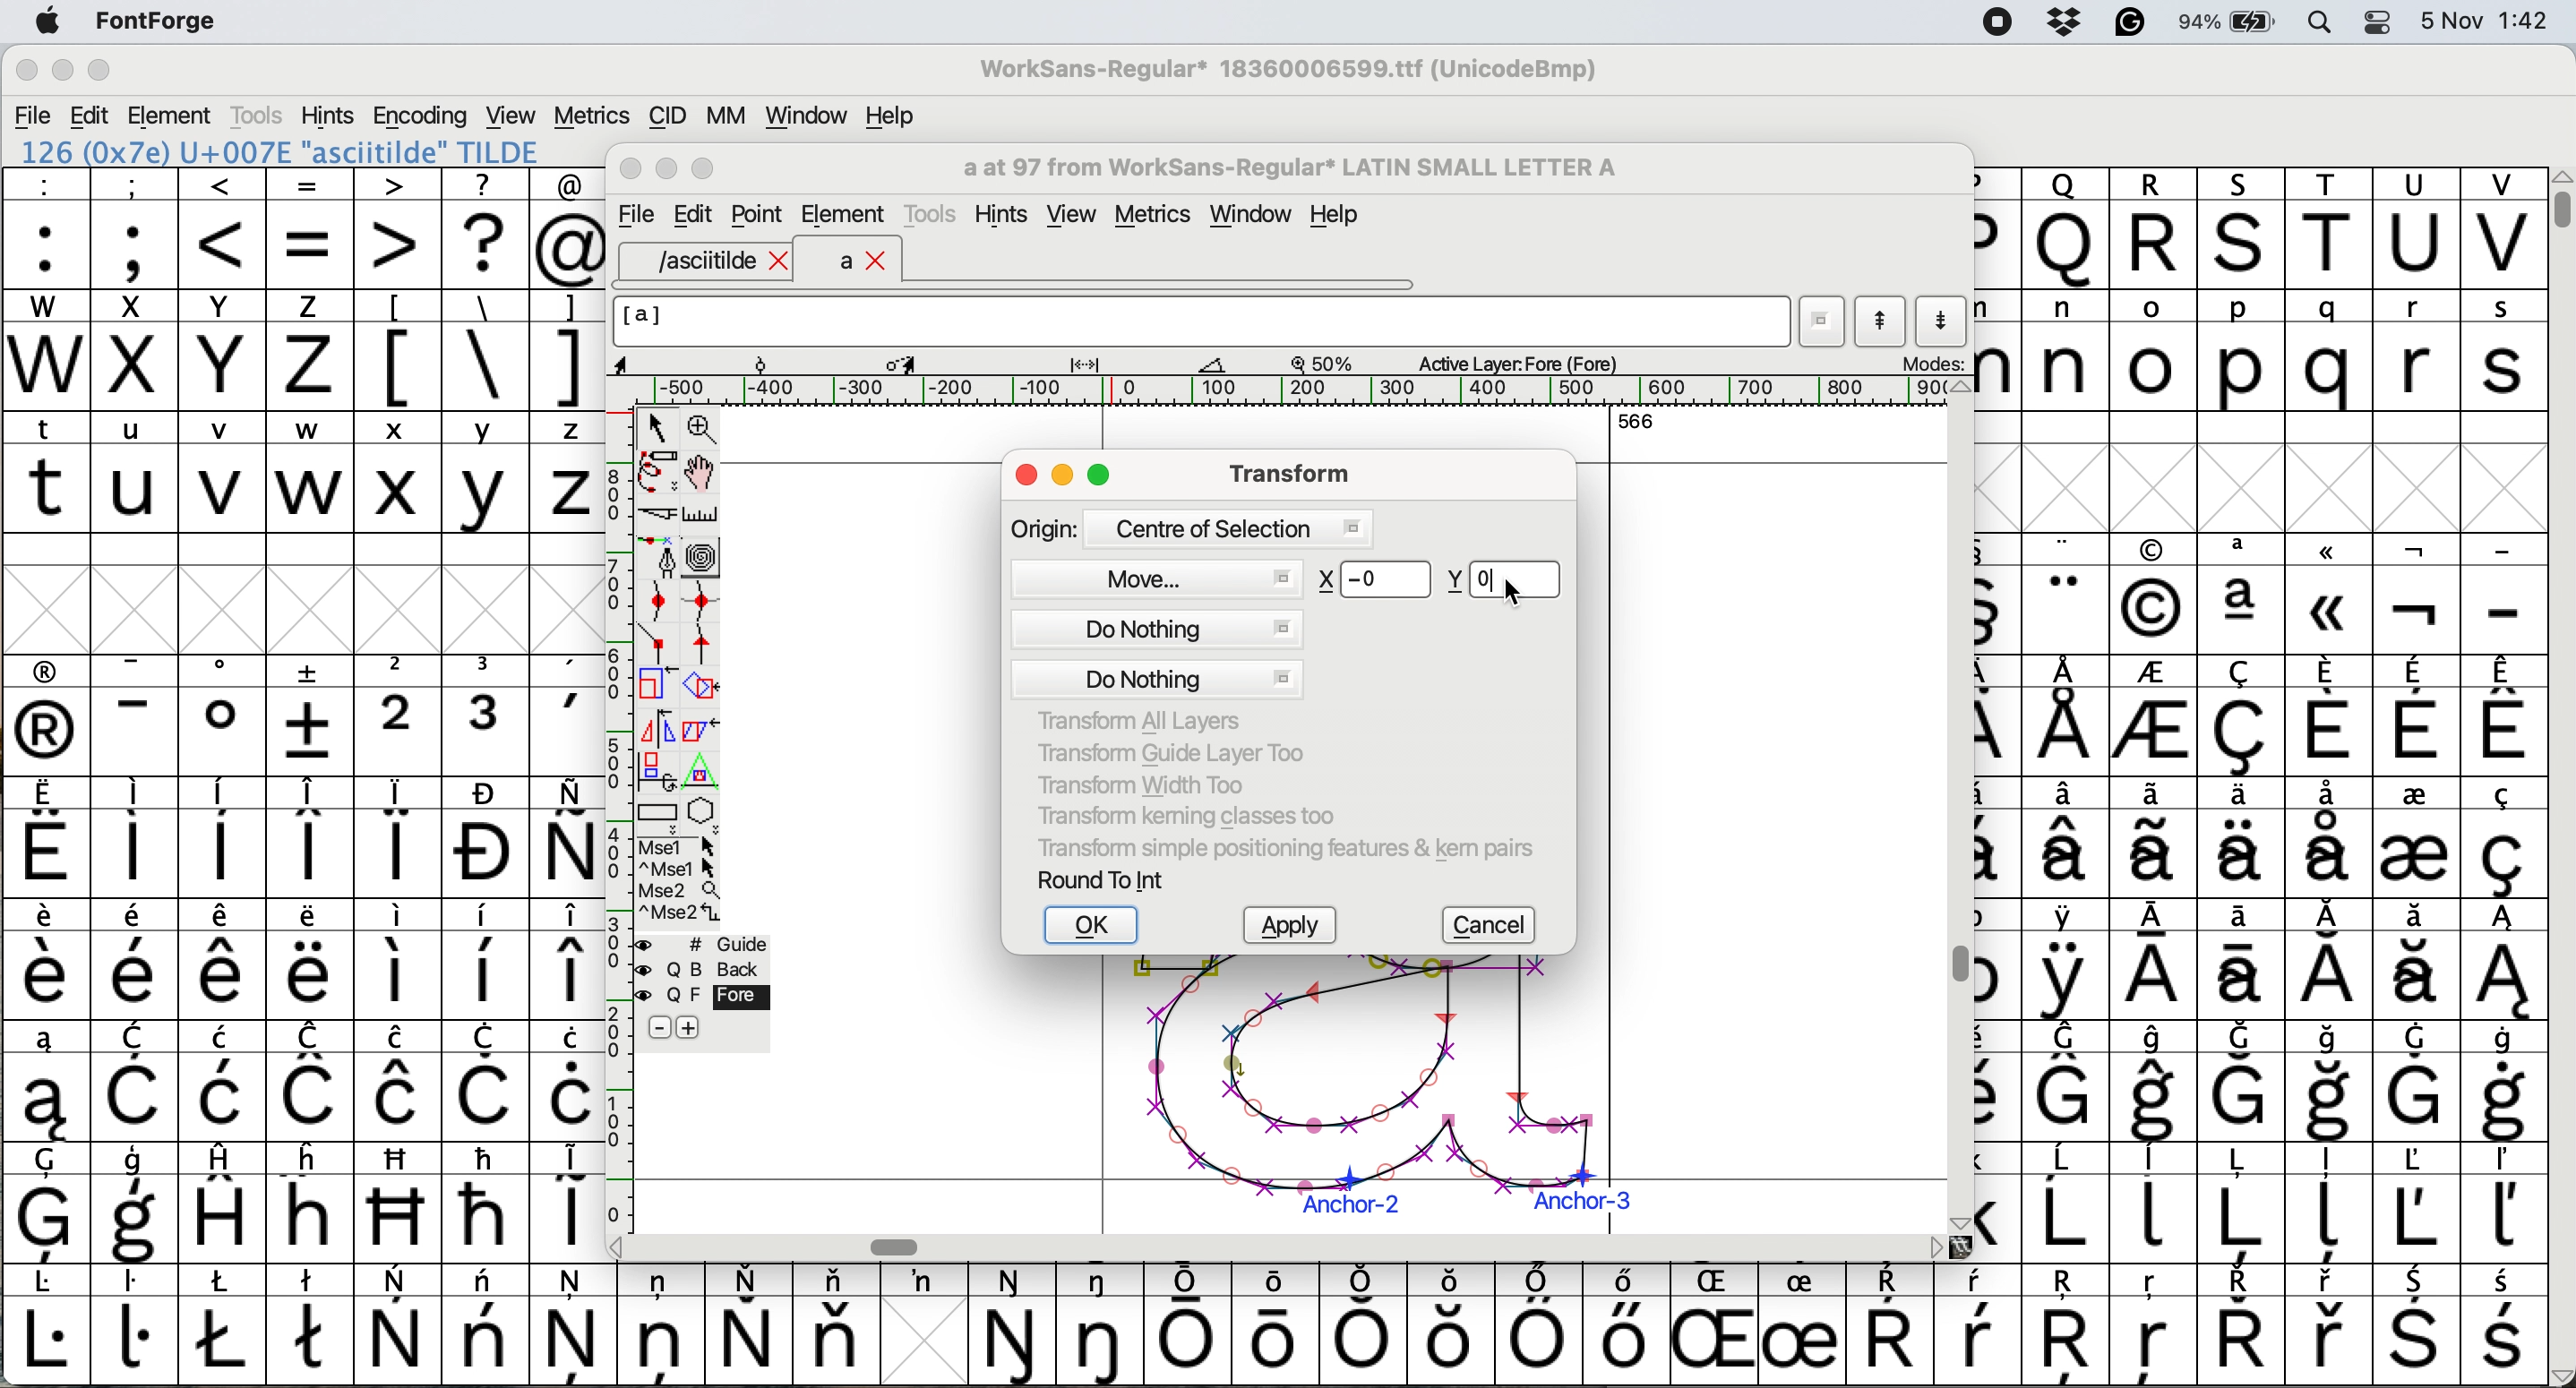 The height and width of the screenshot is (1388, 2576). Describe the element at coordinates (2501, 1204) in the screenshot. I see `symbol` at that location.